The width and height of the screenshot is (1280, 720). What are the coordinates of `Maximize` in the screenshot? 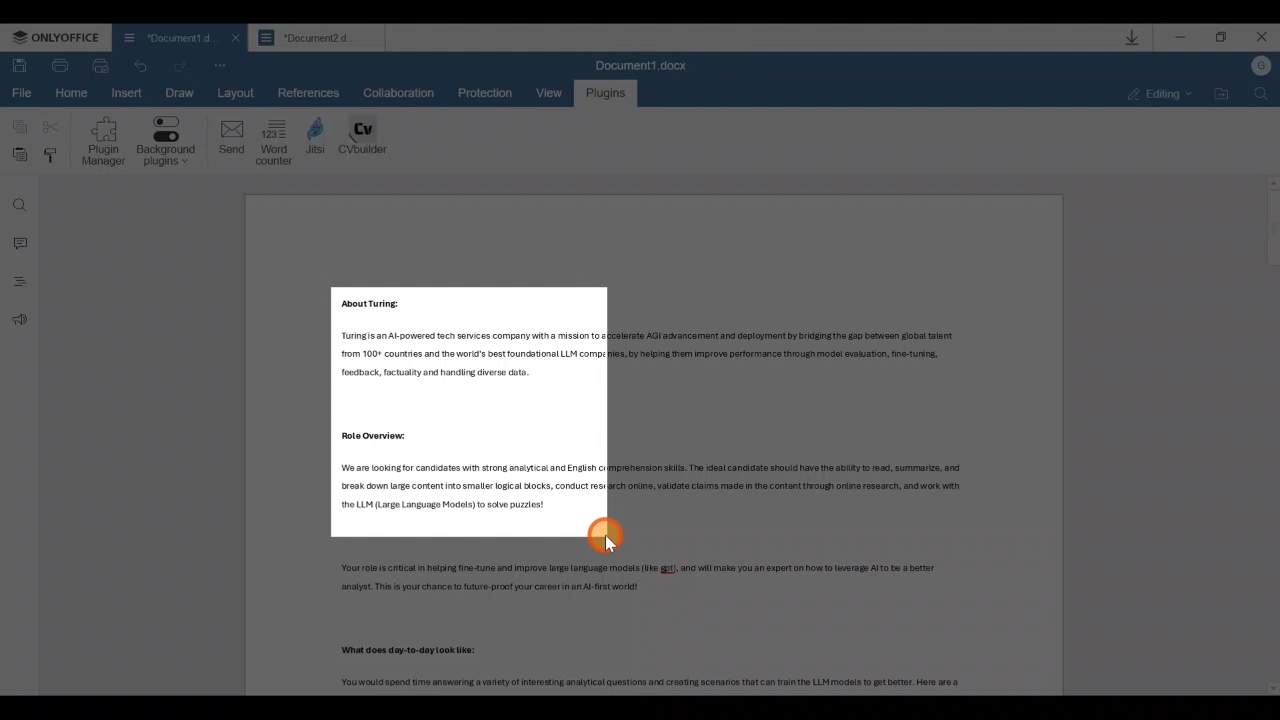 It's located at (1224, 40).